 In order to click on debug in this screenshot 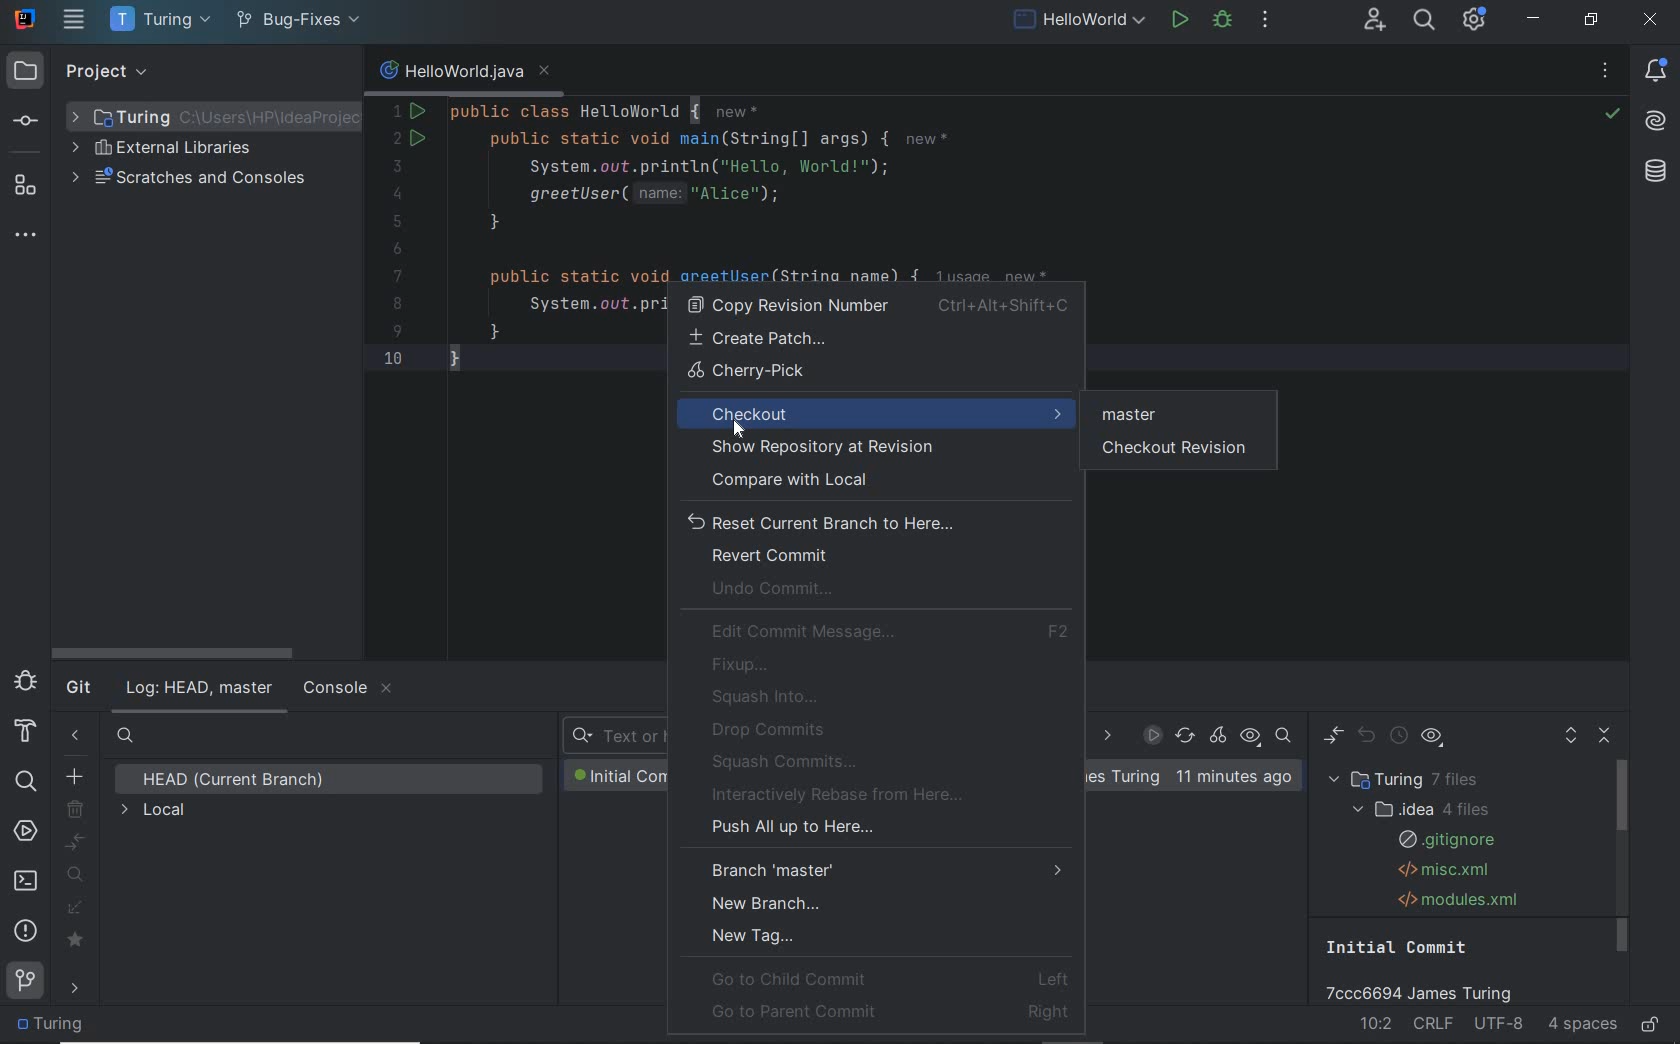, I will do `click(25, 681)`.